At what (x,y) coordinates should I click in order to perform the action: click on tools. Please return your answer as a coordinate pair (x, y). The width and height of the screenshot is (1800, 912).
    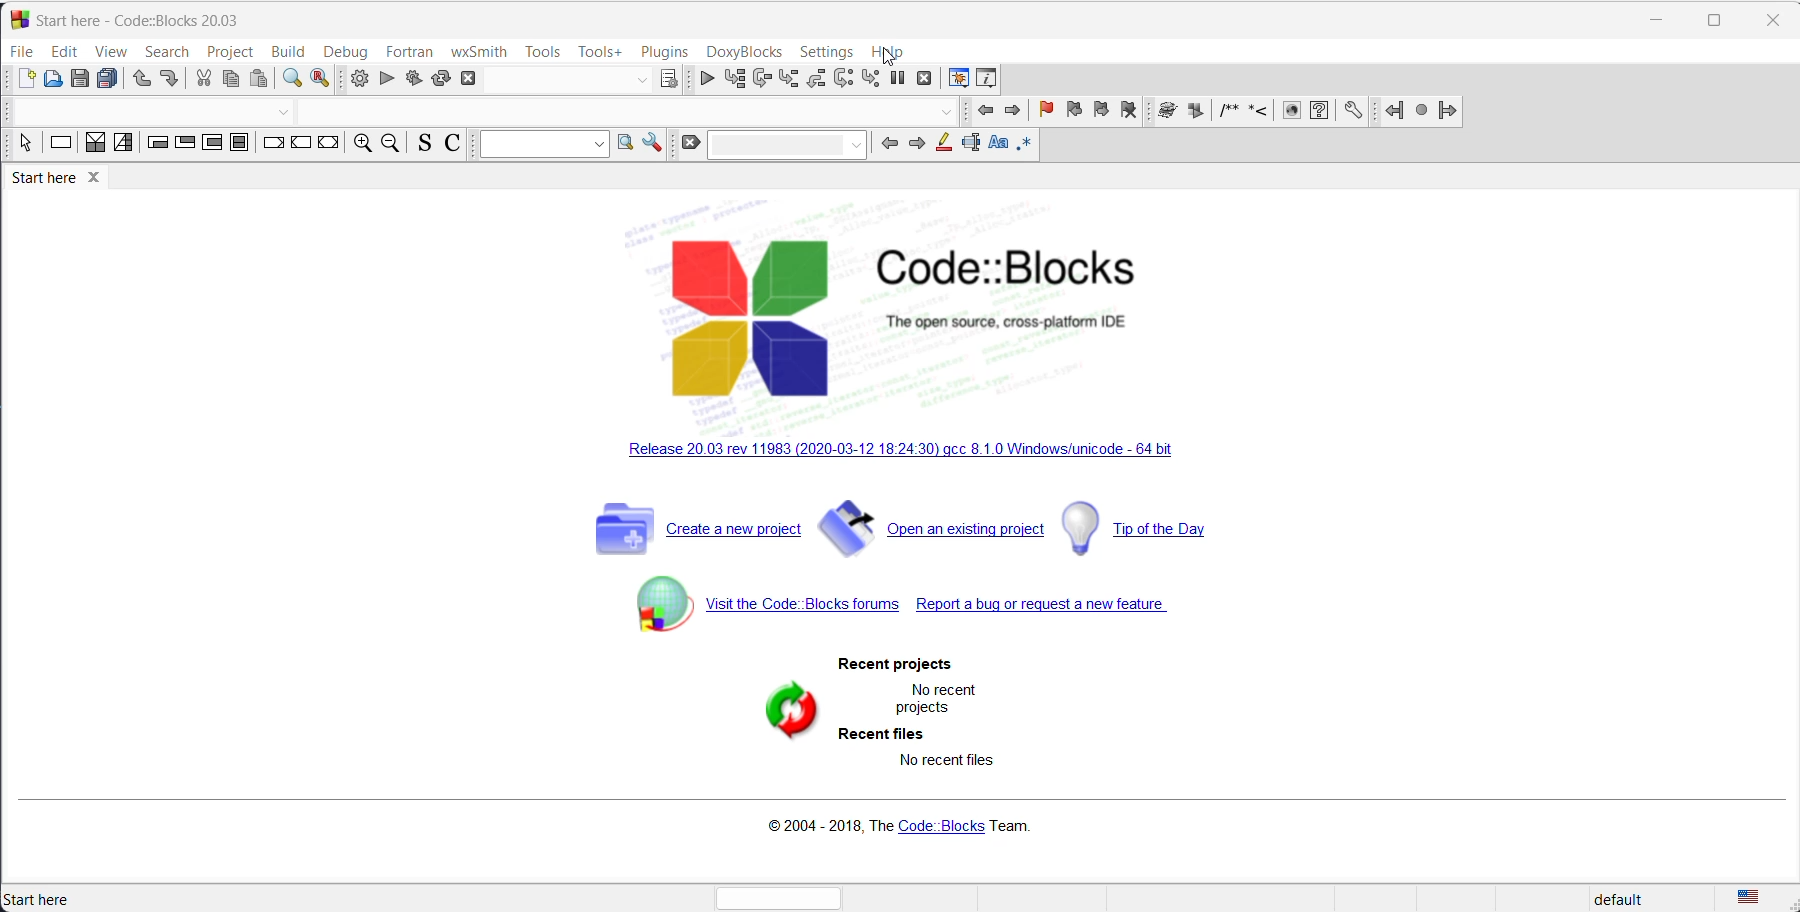
    Looking at the image, I should click on (542, 48).